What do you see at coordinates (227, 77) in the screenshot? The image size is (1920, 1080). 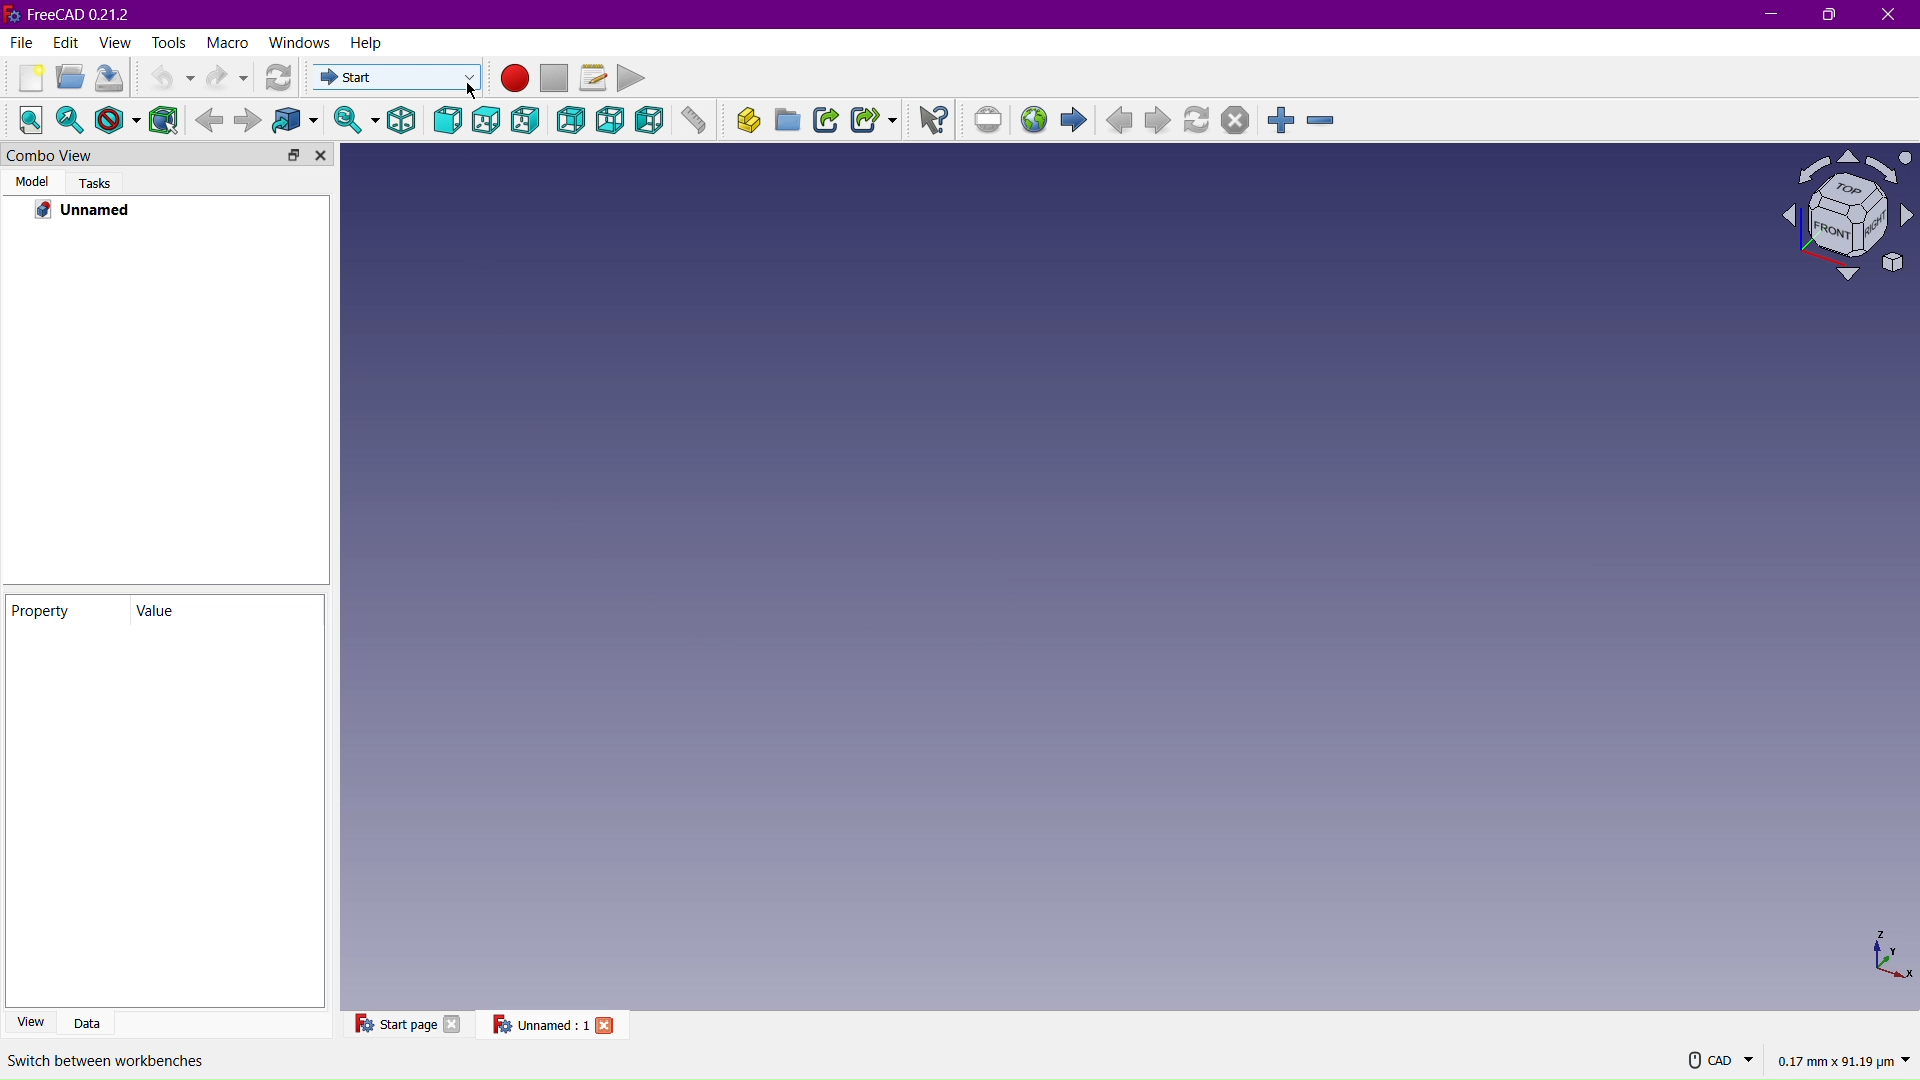 I see `Redo` at bounding box center [227, 77].